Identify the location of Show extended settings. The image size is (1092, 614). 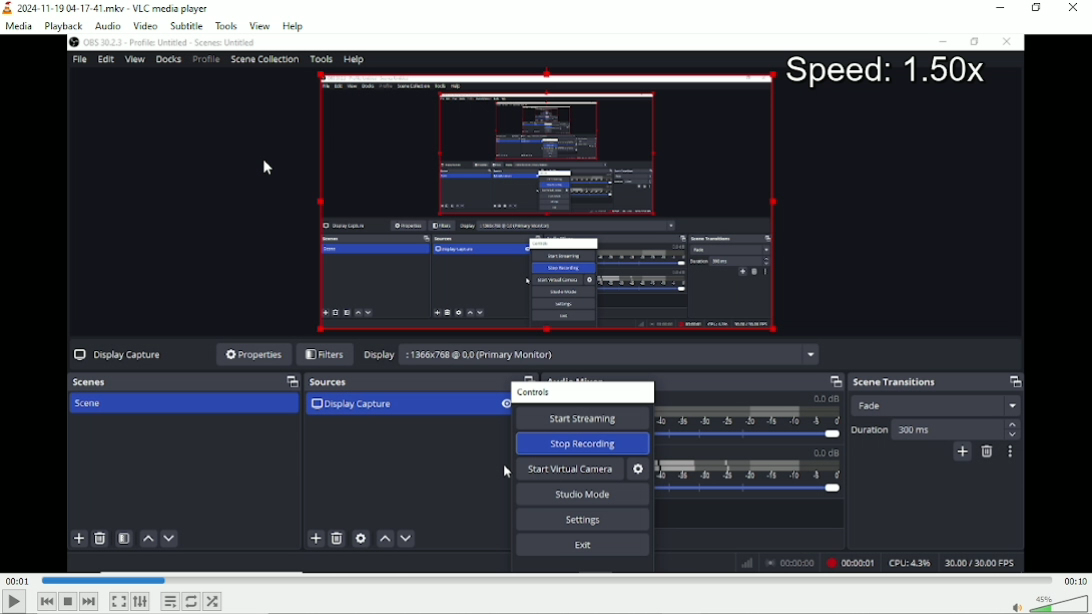
(140, 601).